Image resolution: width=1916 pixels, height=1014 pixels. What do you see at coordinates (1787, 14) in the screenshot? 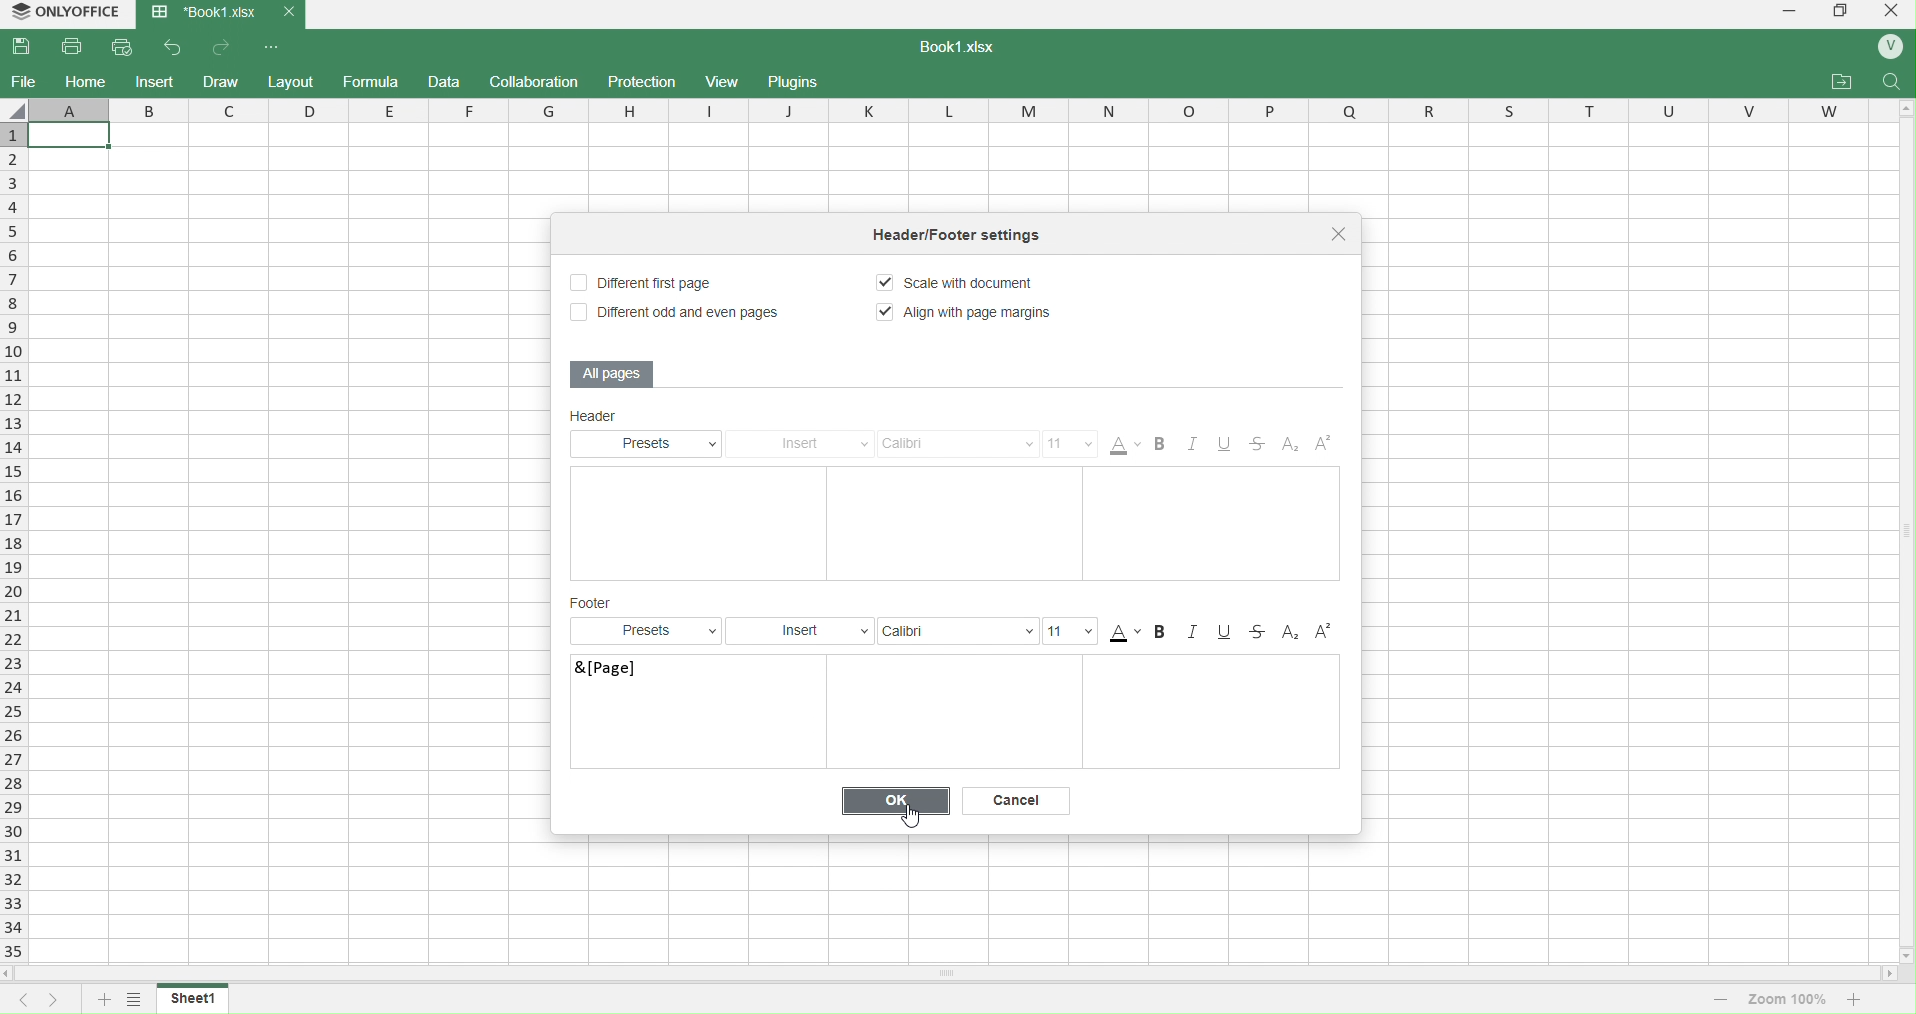
I see `minimize` at bounding box center [1787, 14].